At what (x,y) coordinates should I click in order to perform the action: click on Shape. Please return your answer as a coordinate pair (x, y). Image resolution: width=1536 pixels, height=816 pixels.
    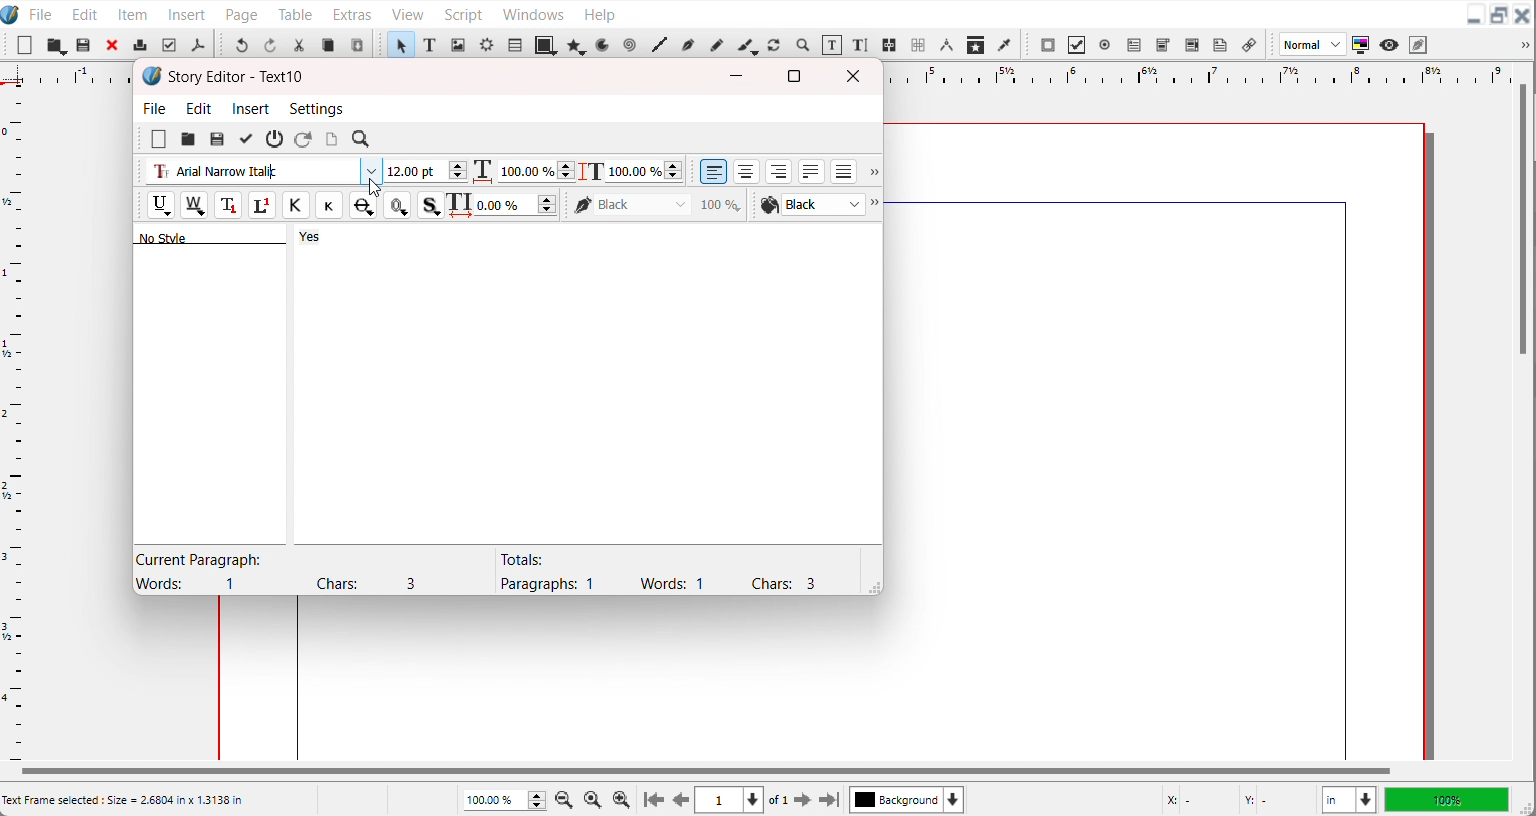
    Looking at the image, I should click on (546, 44).